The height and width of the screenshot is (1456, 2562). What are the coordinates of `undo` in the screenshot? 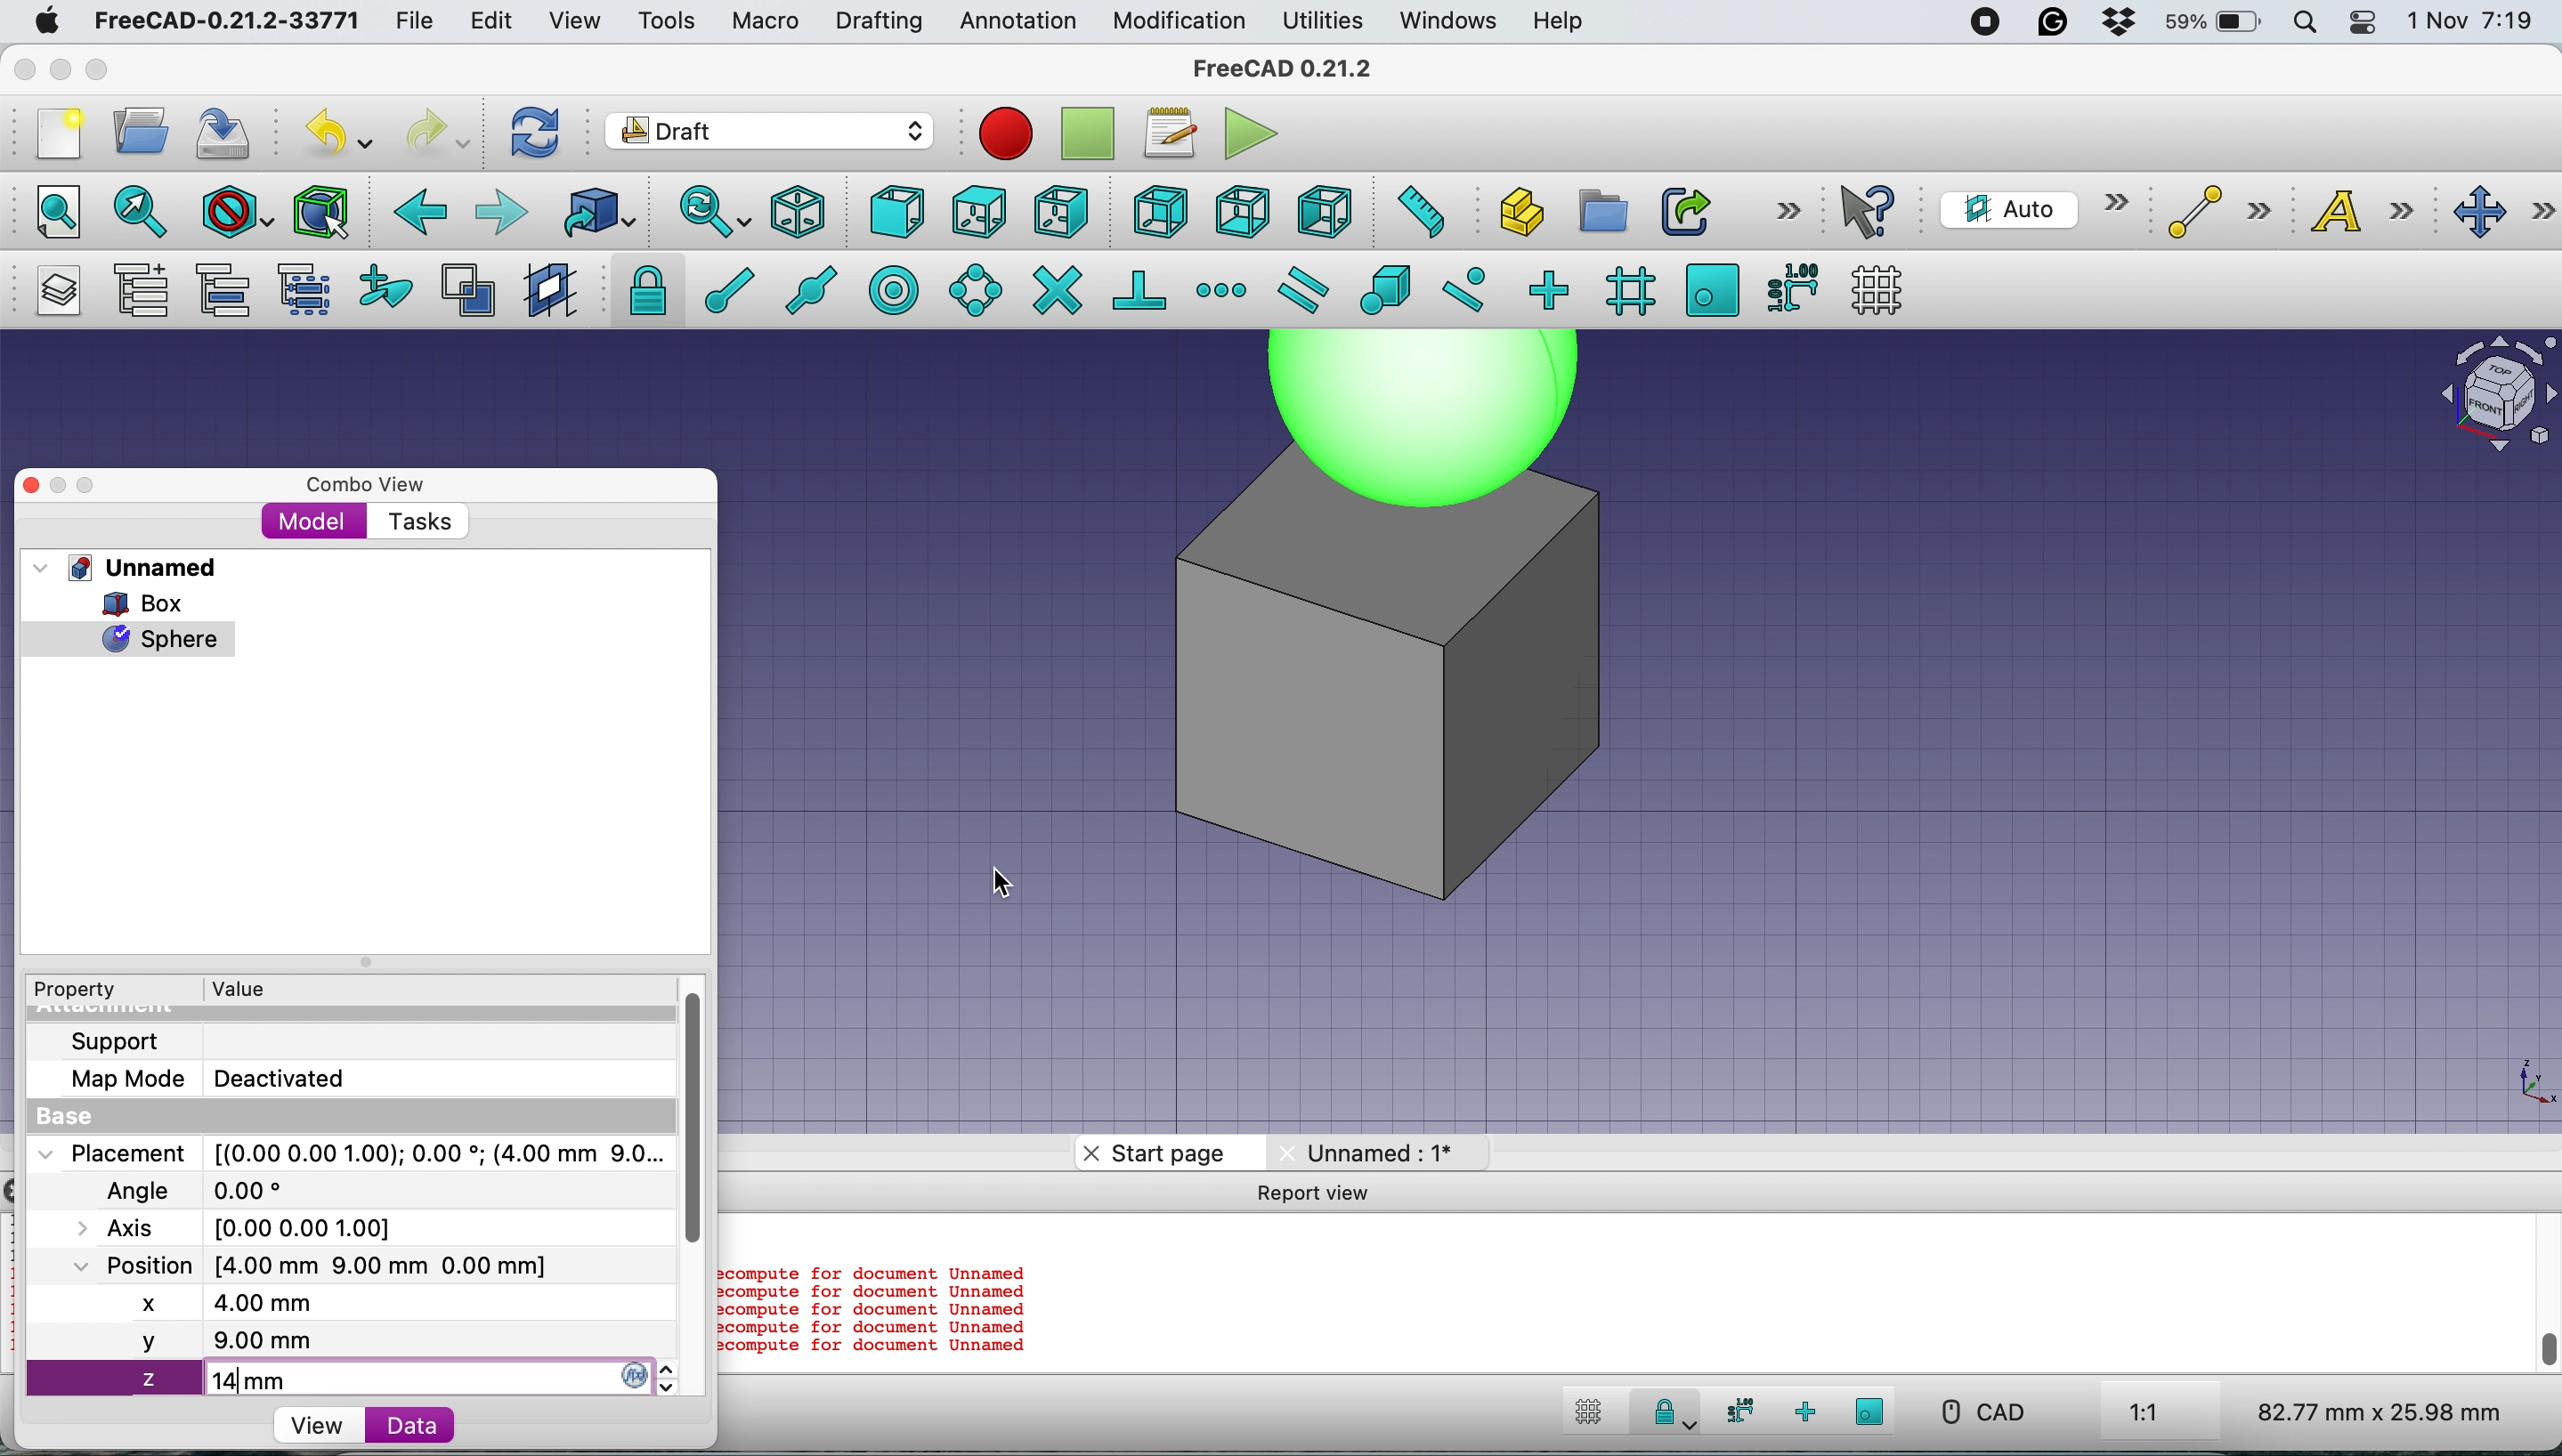 It's located at (342, 131).